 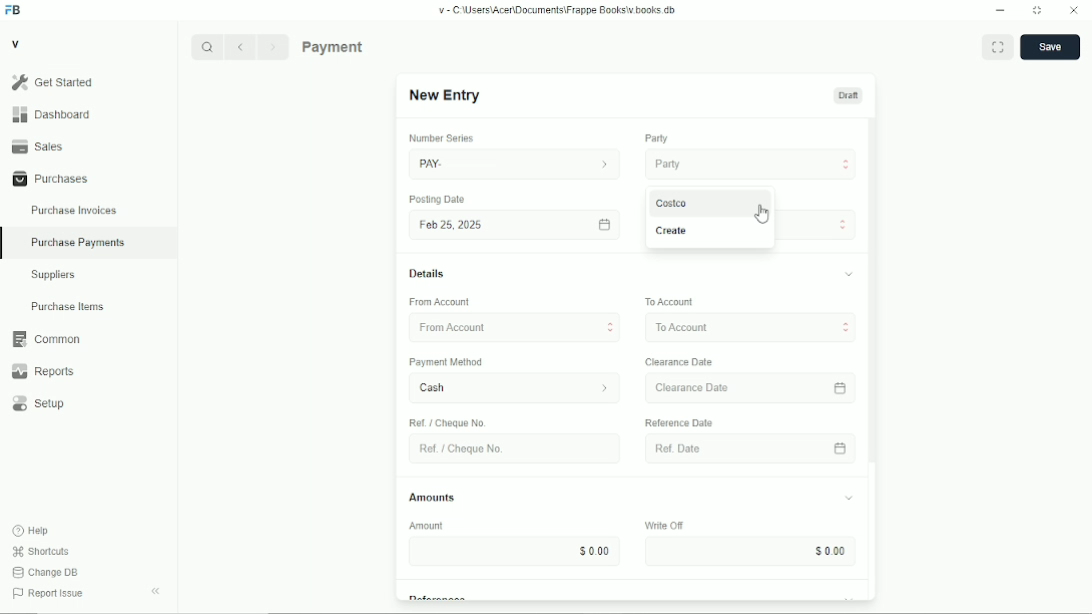 What do you see at coordinates (764, 216) in the screenshot?
I see `cursor` at bounding box center [764, 216].